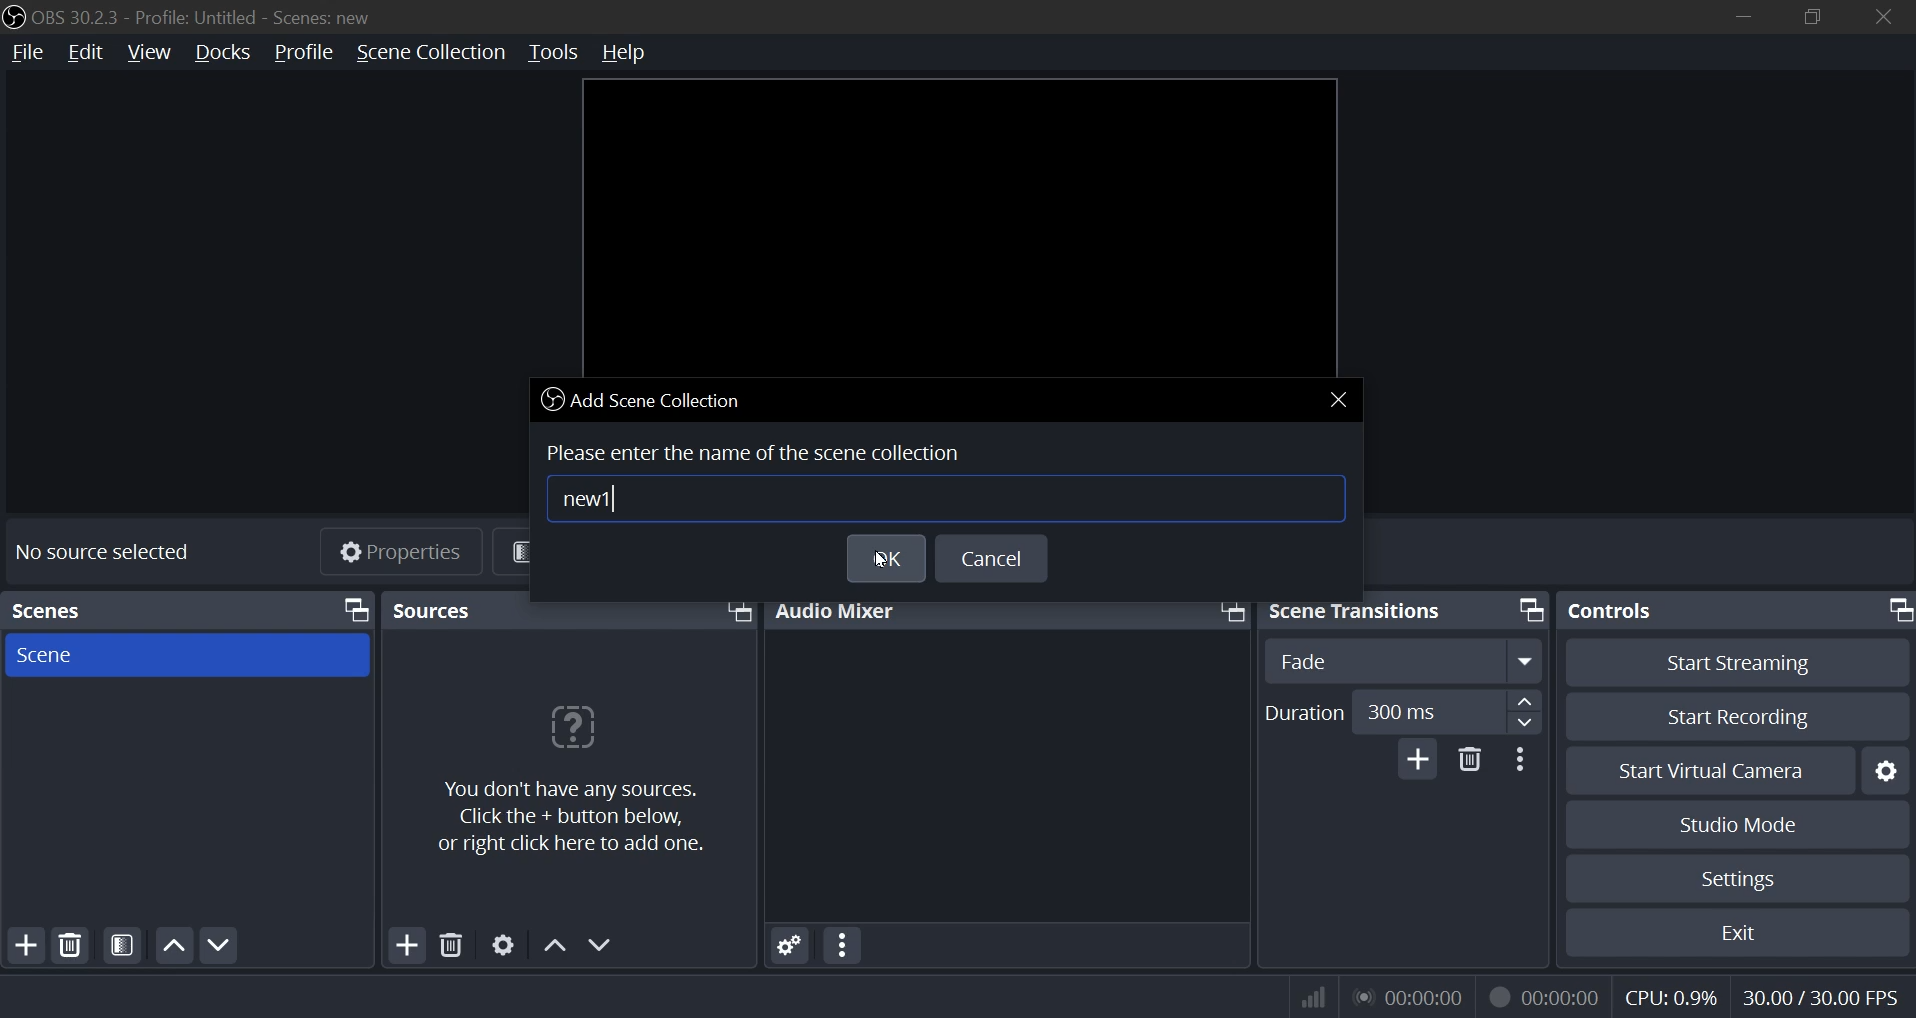  What do you see at coordinates (1364, 610) in the screenshot?
I see `scene transitions` at bounding box center [1364, 610].